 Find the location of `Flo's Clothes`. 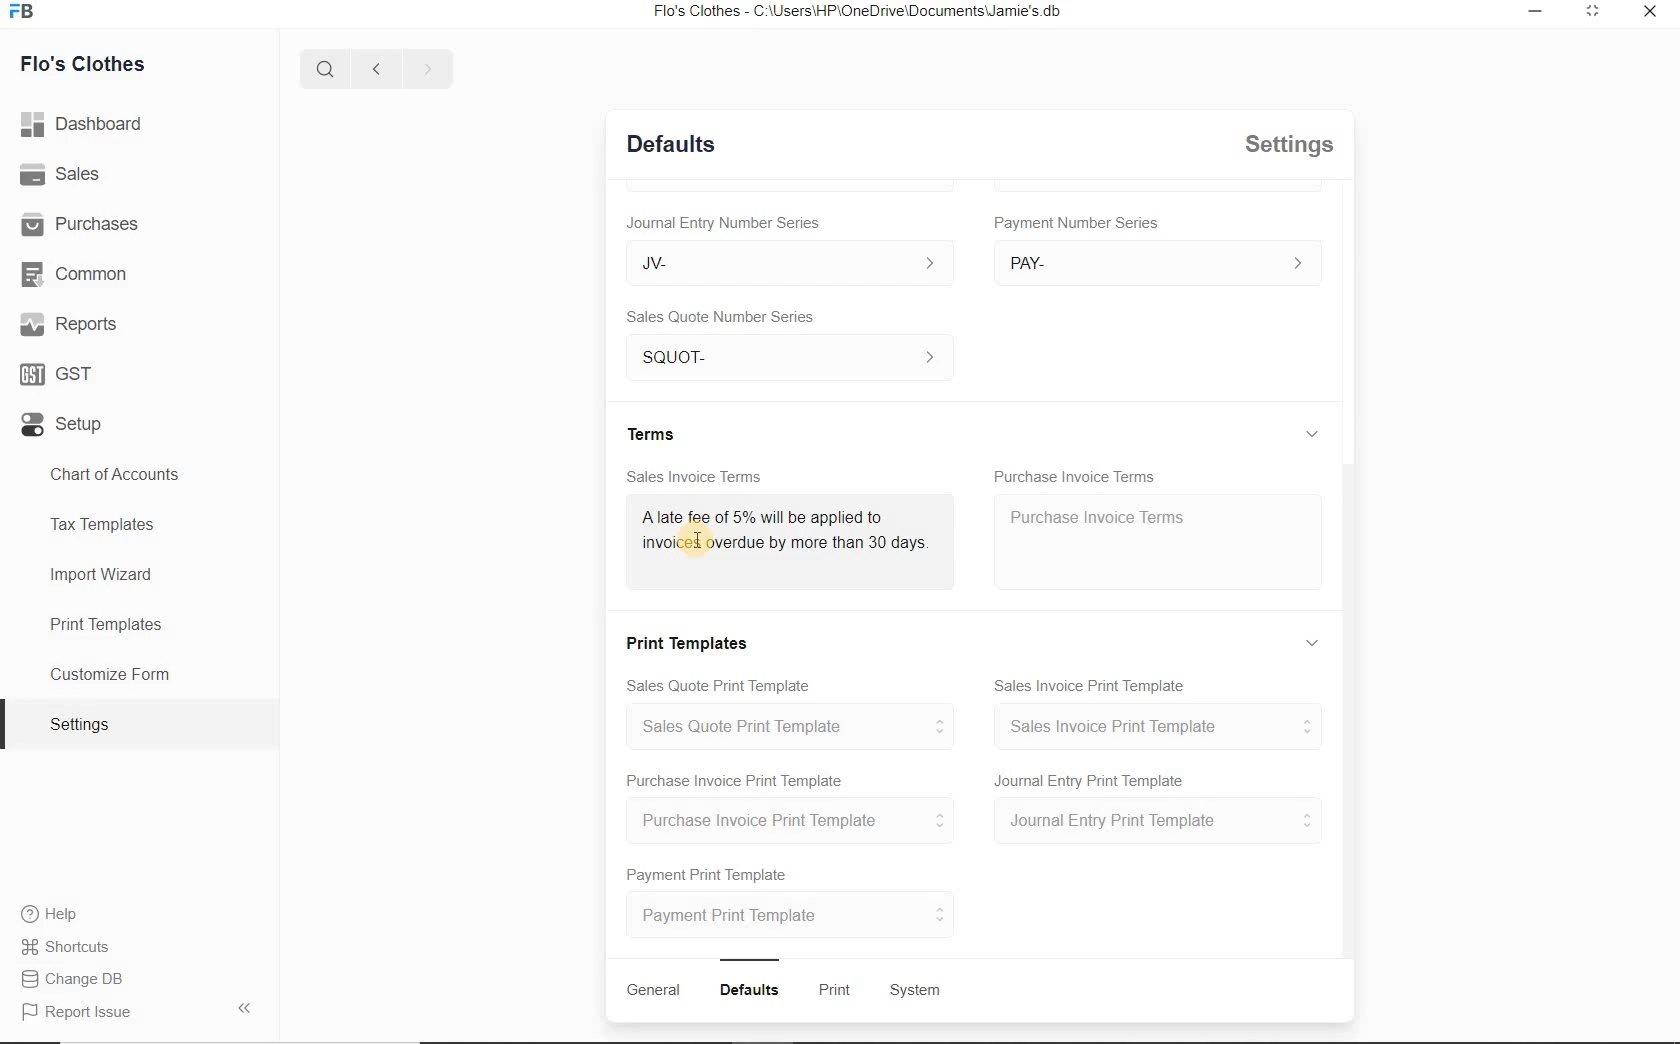

Flo's Clothes is located at coordinates (85, 62).